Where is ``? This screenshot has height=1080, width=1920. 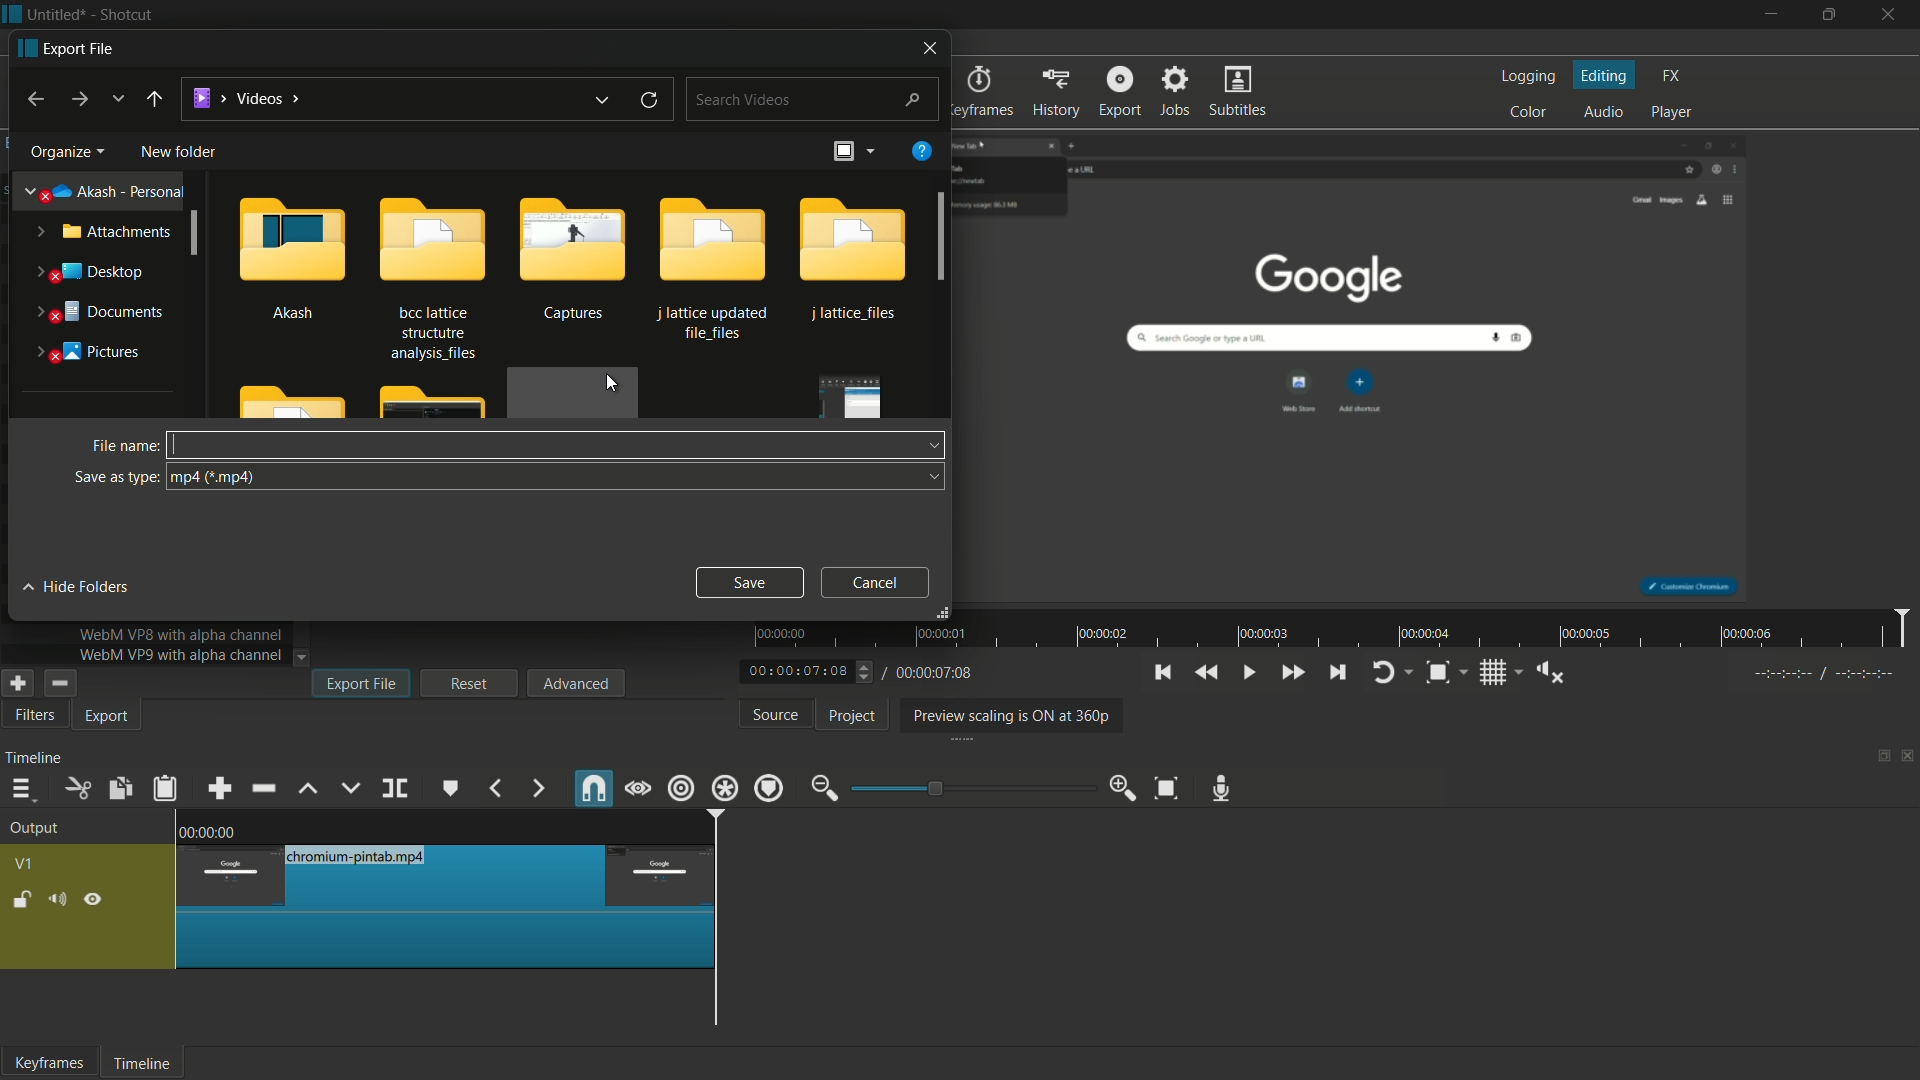
 is located at coordinates (1671, 73).